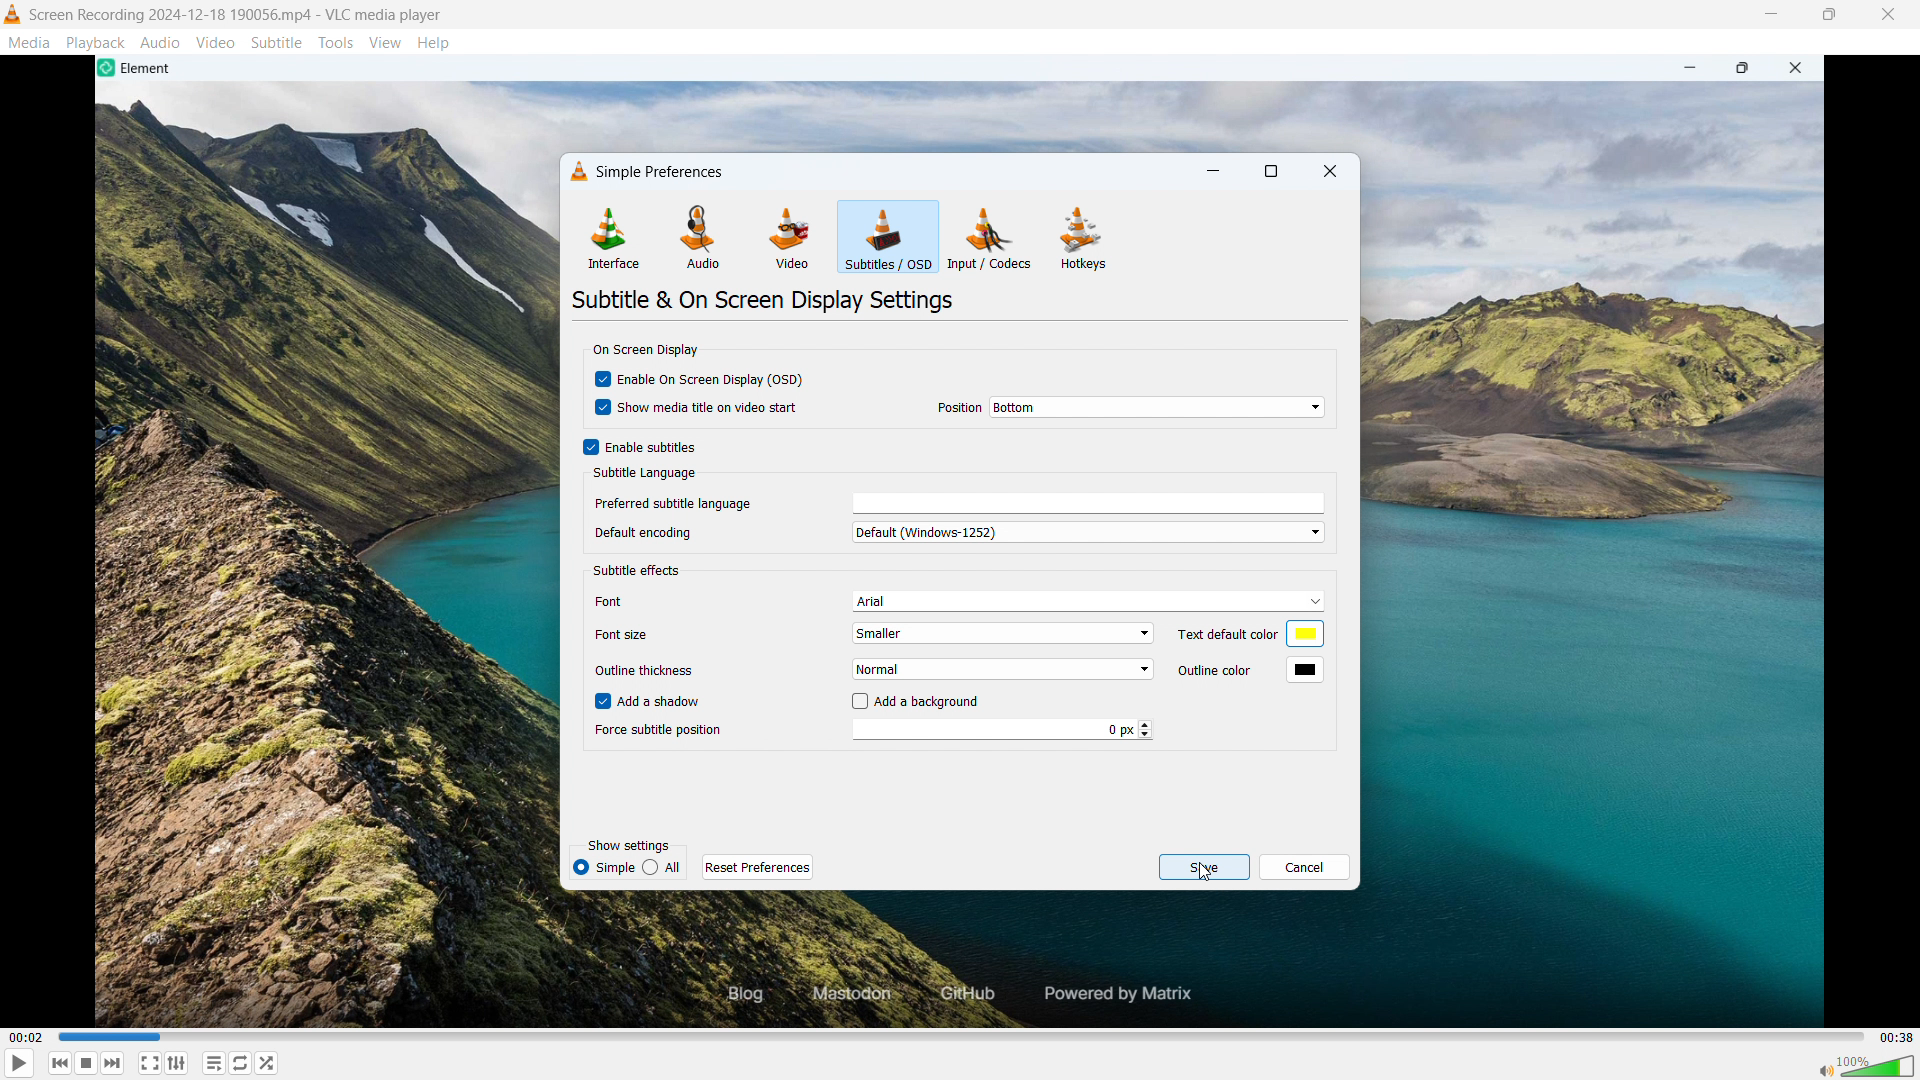 The image size is (1920, 1080). I want to click on Set position , so click(1156, 407).